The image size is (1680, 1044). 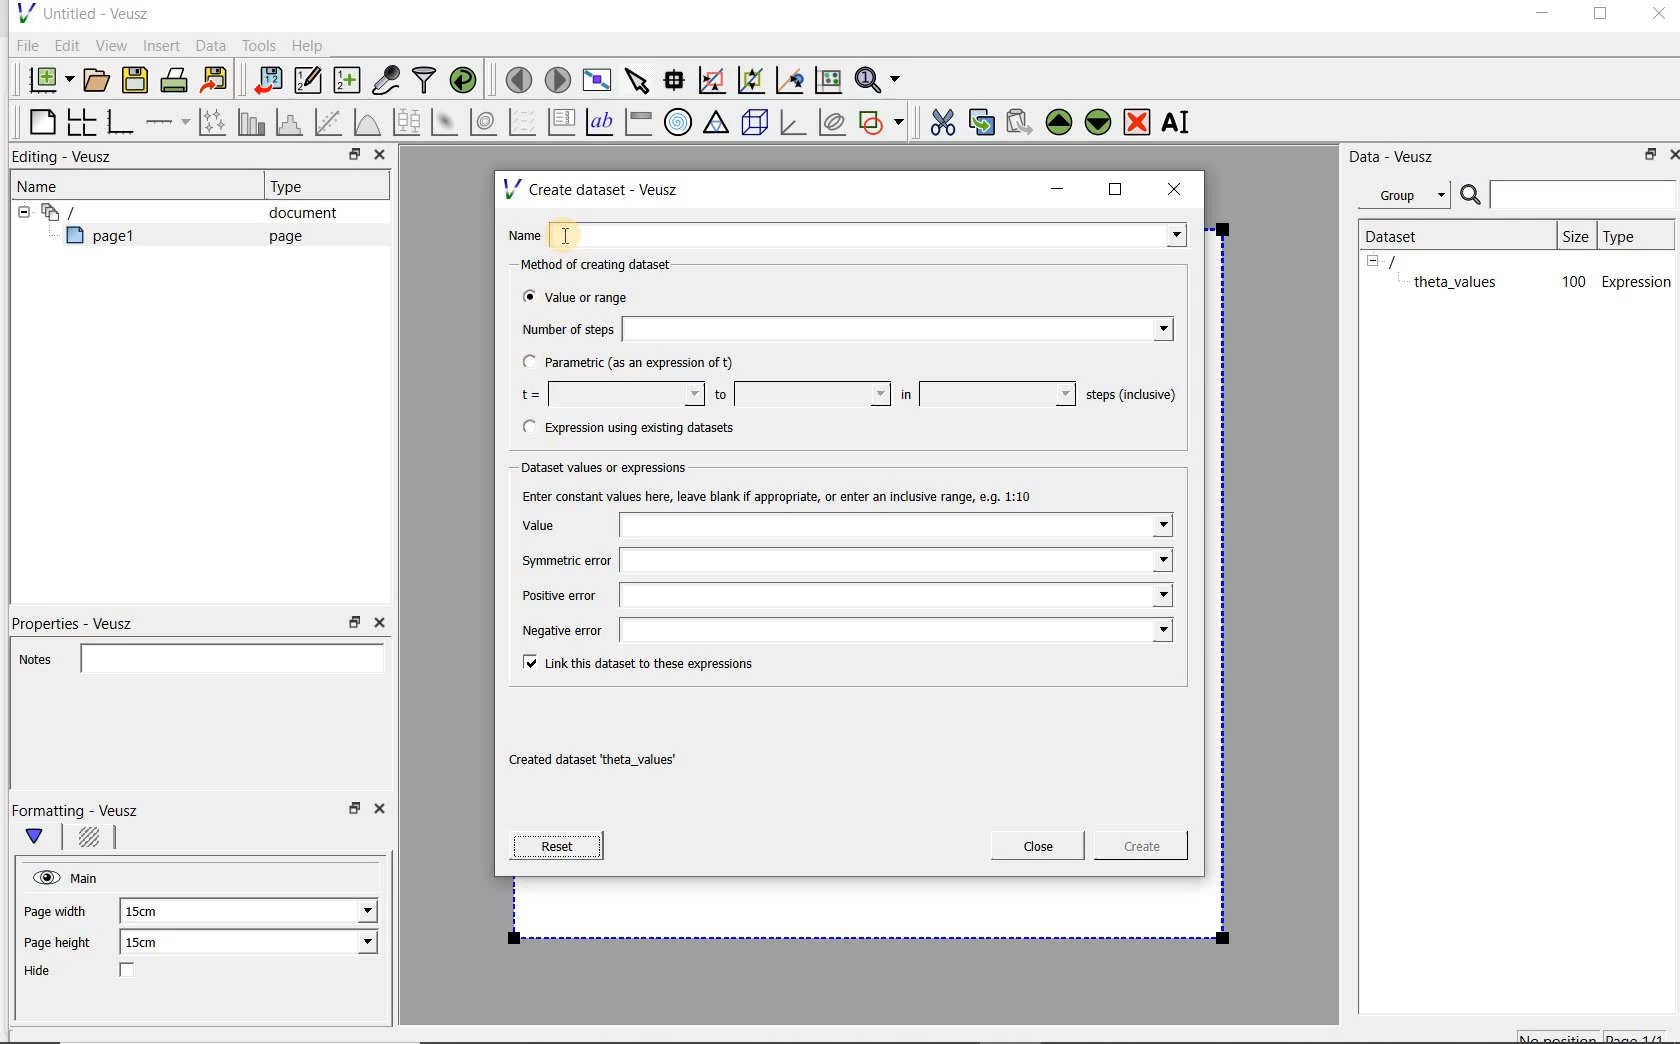 I want to click on Properties - Veusz, so click(x=83, y=620).